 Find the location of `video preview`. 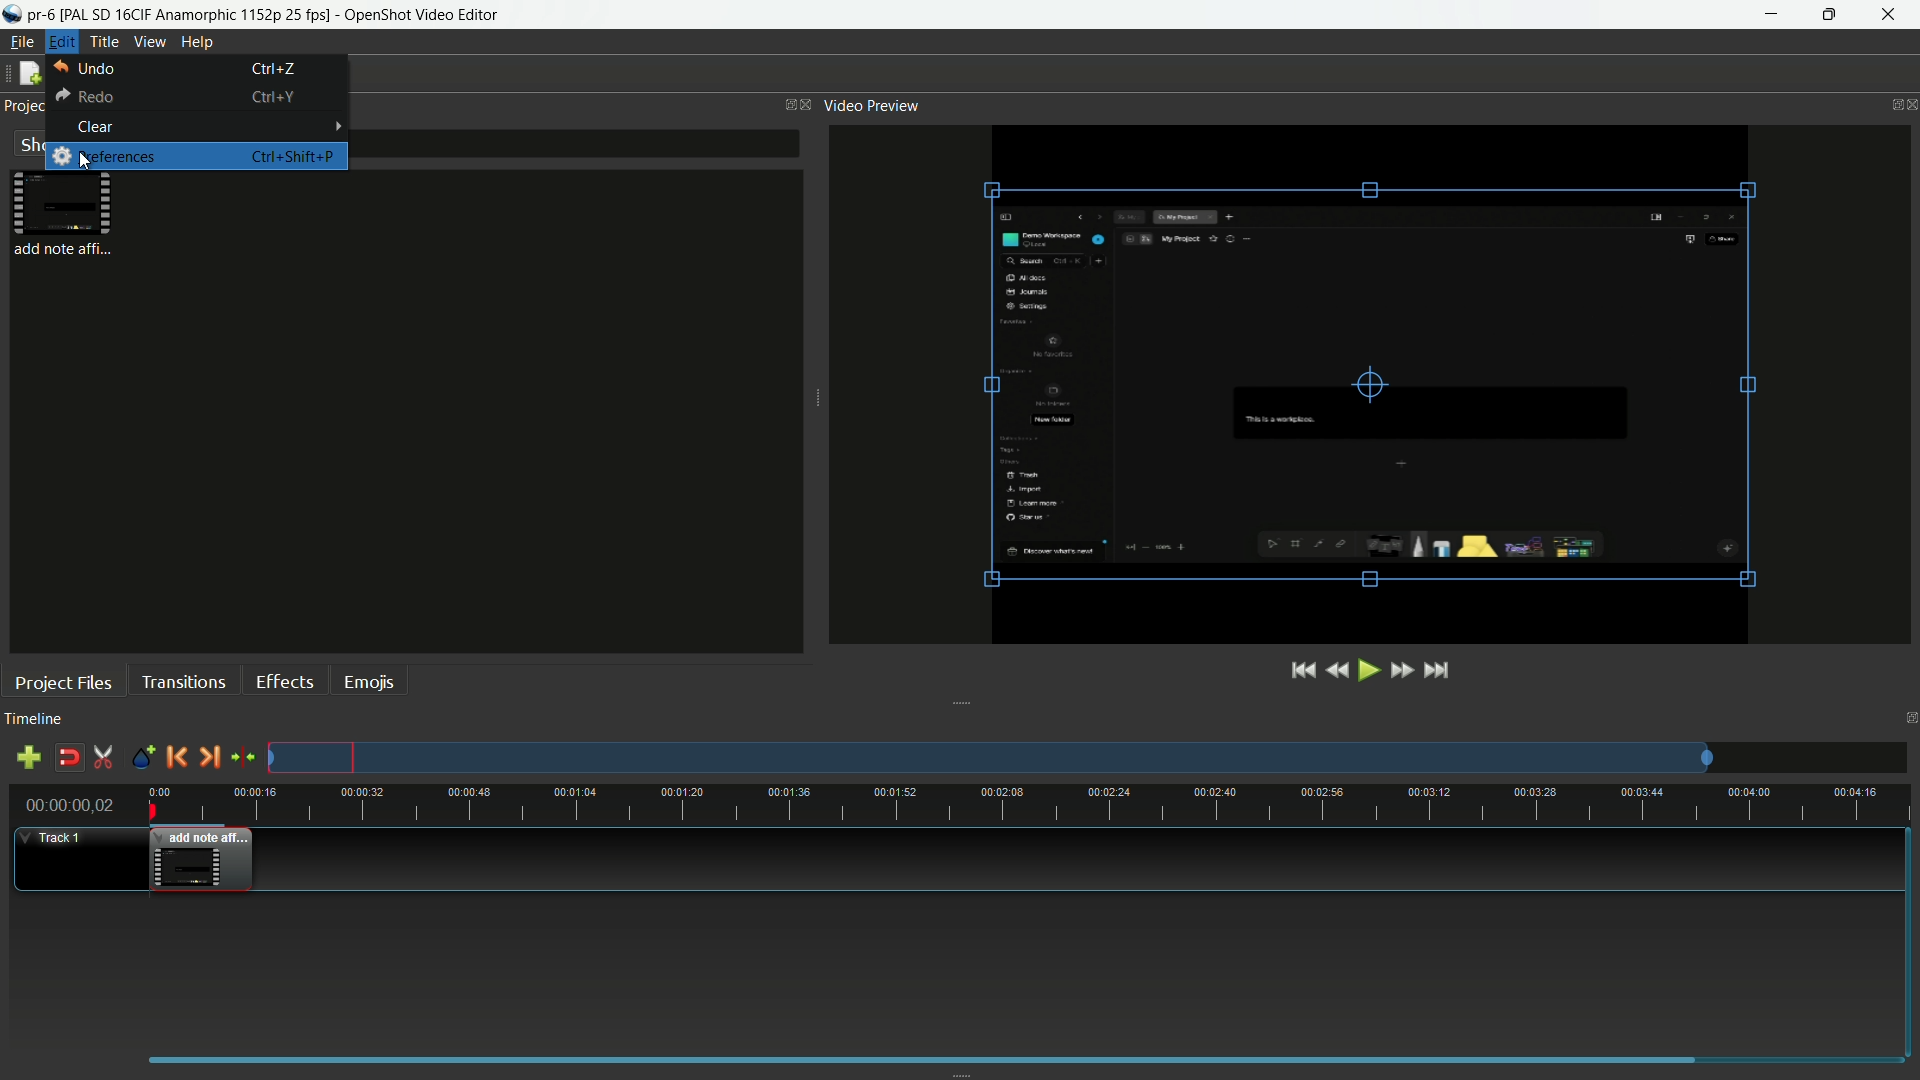

video preview is located at coordinates (872, 105).